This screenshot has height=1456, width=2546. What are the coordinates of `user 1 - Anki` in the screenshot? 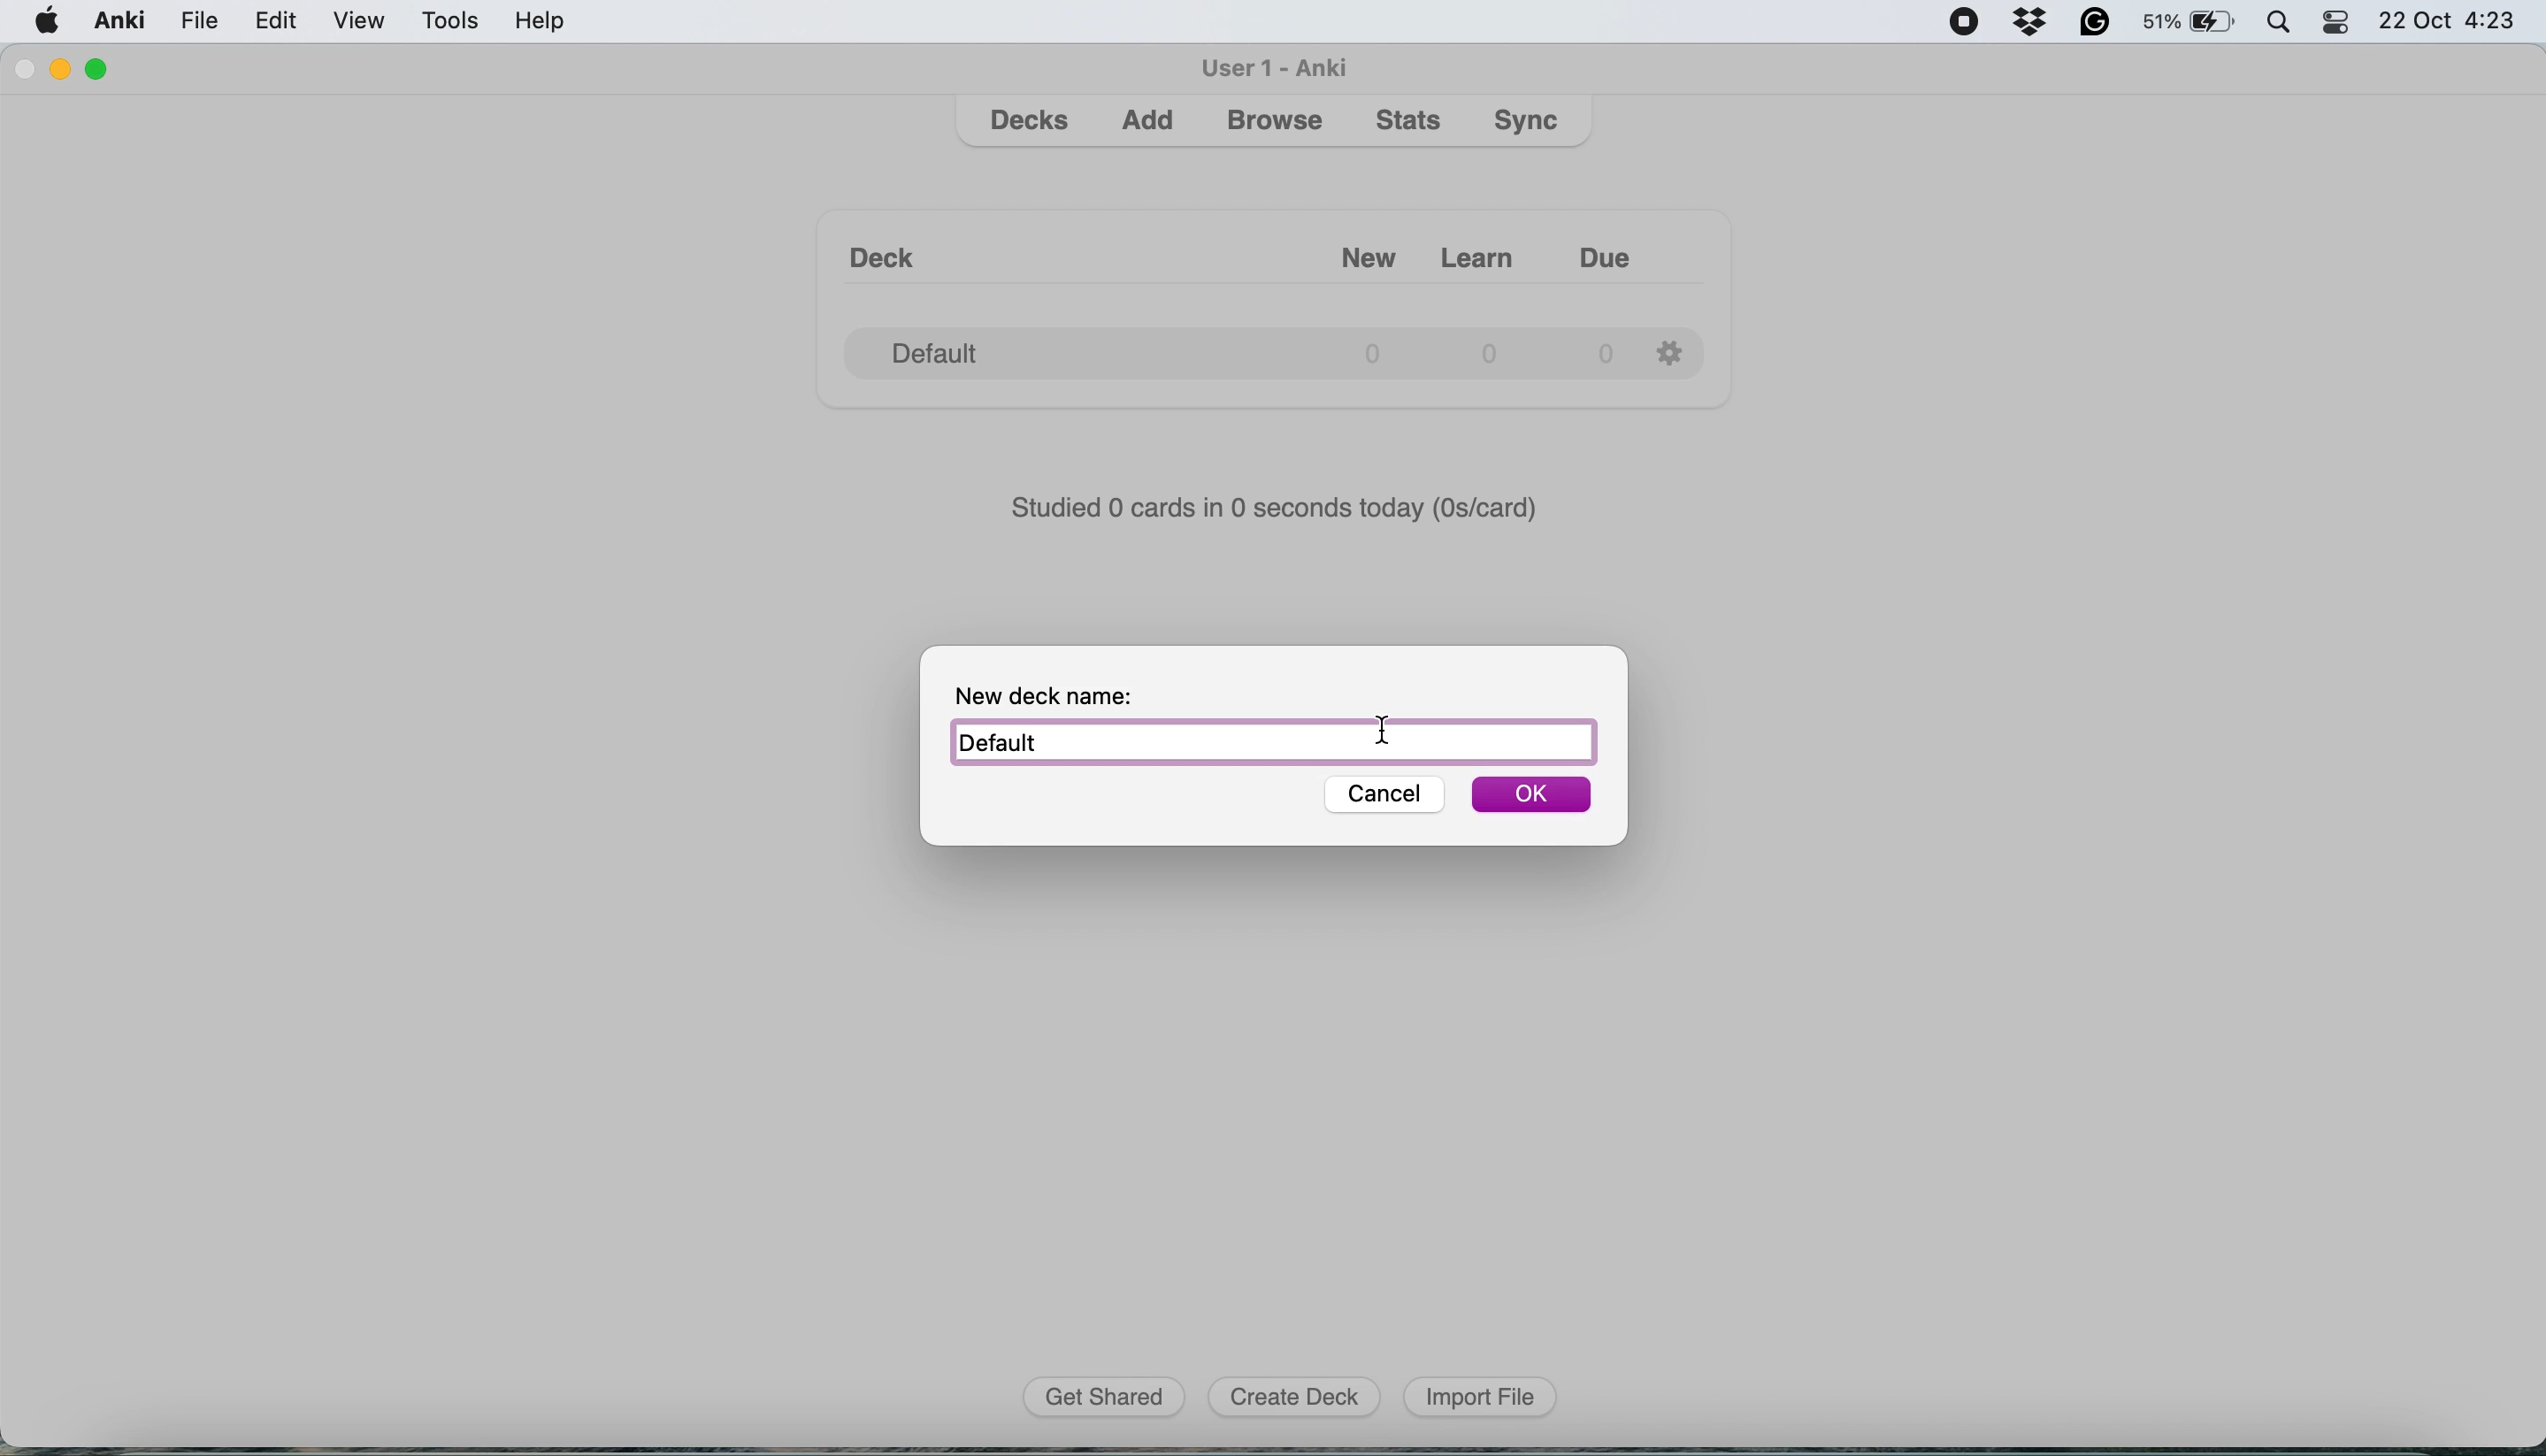 It's located at (1277, 66).